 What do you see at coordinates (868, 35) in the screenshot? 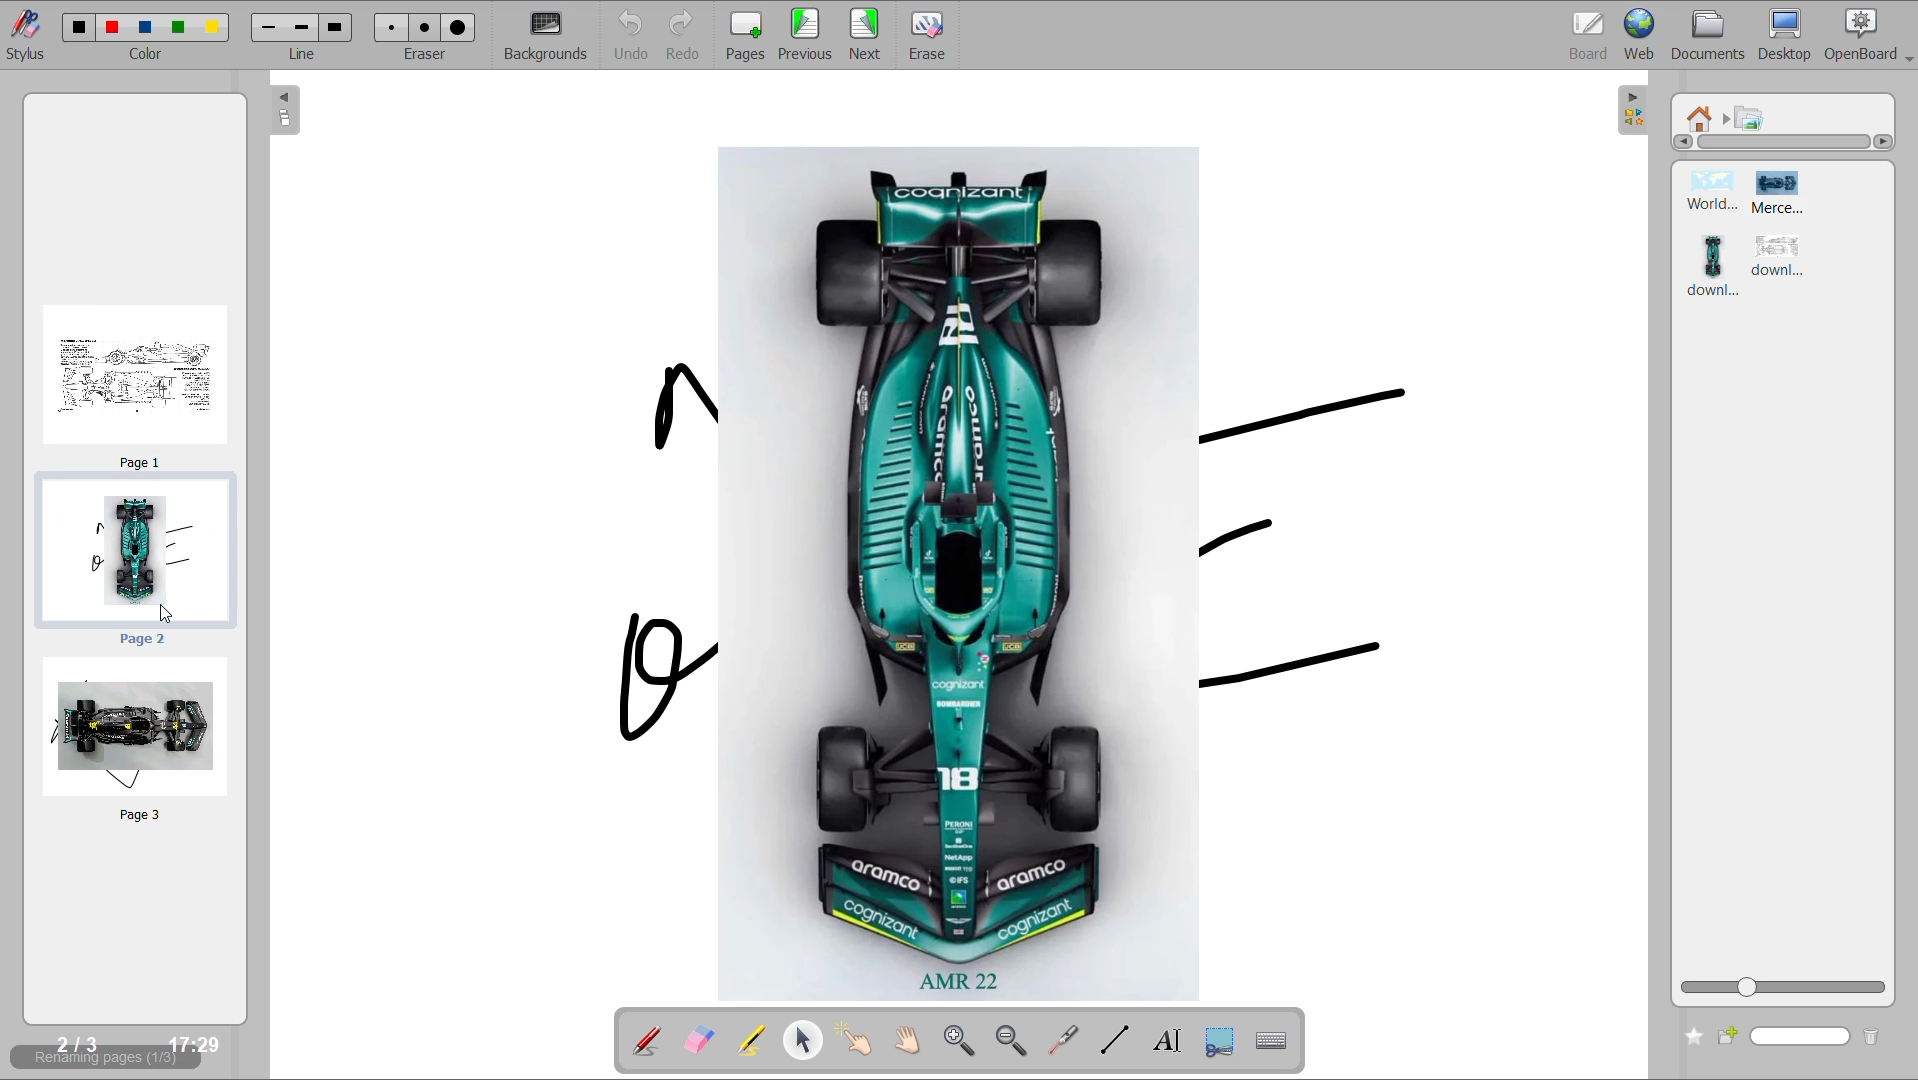
I see `next` at bounding box center [868, 35].